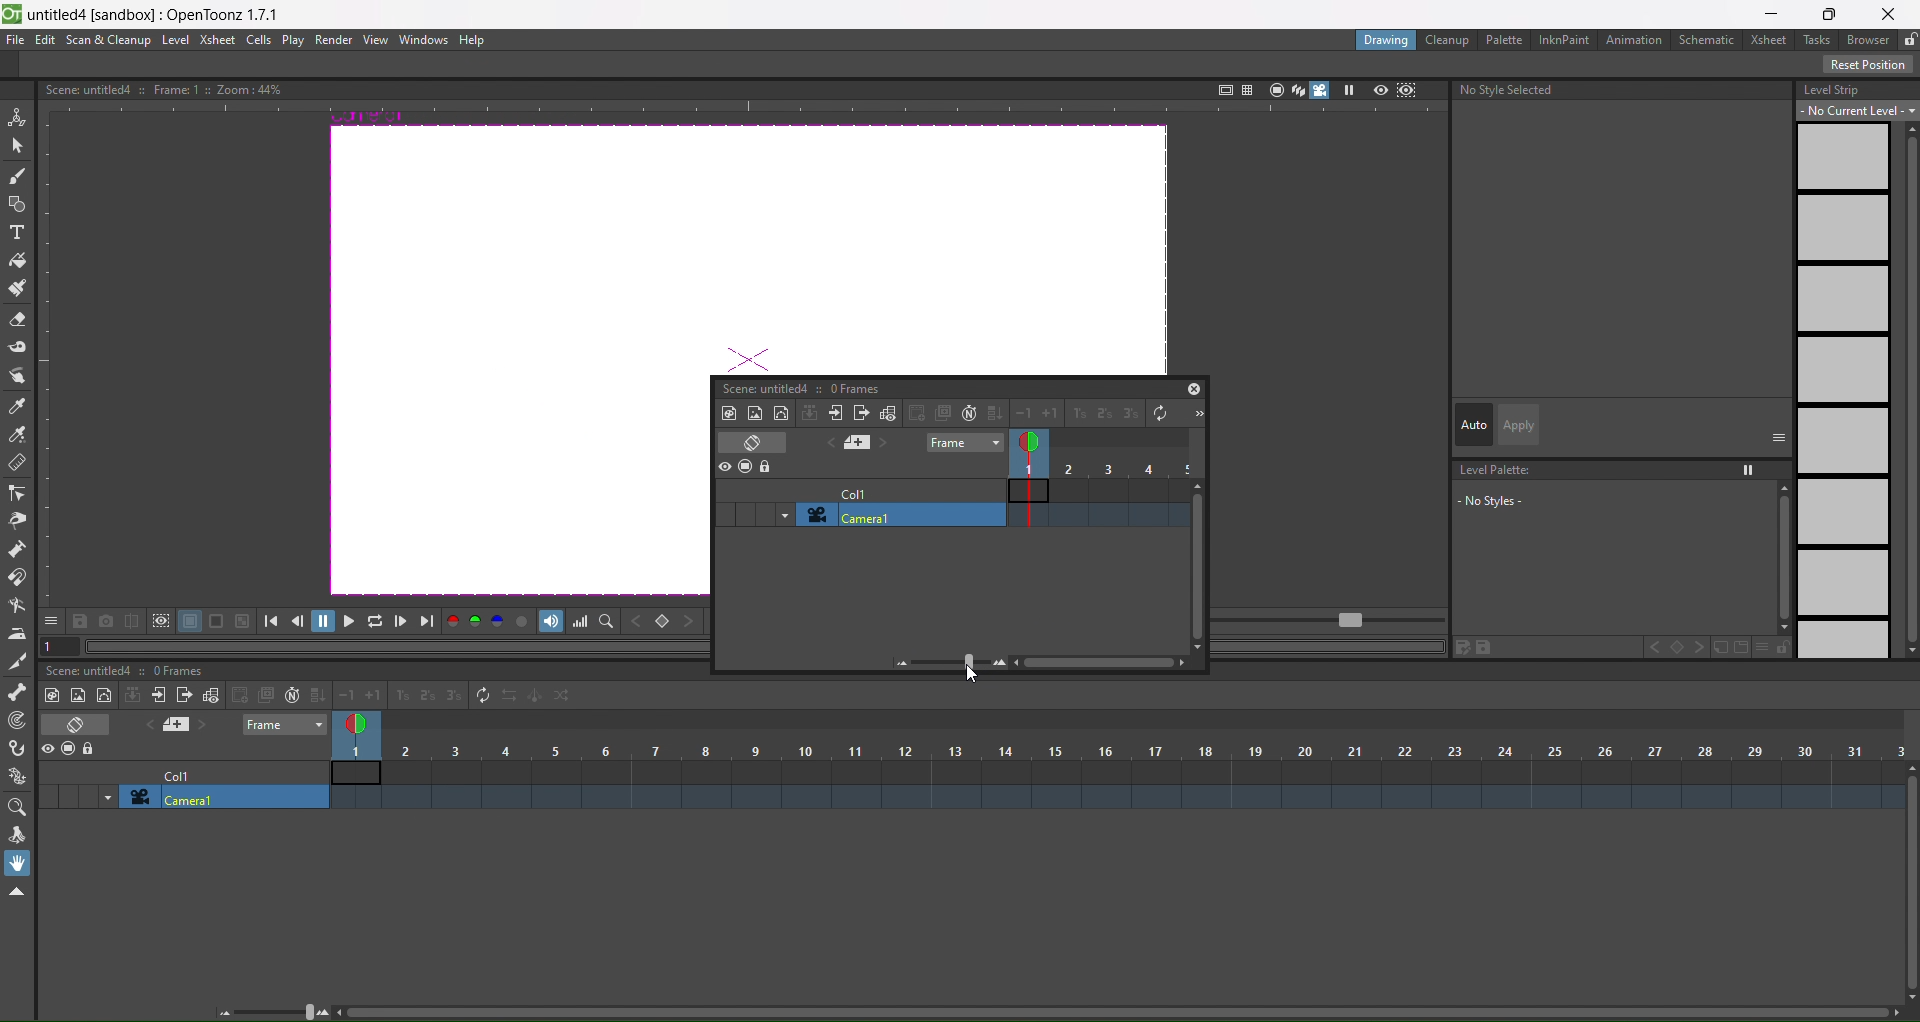 The width and height of the screenshot is (1920, 1022). Describe the element at coordinates (1102, 469) in the screenshot. I see `column` at that location.